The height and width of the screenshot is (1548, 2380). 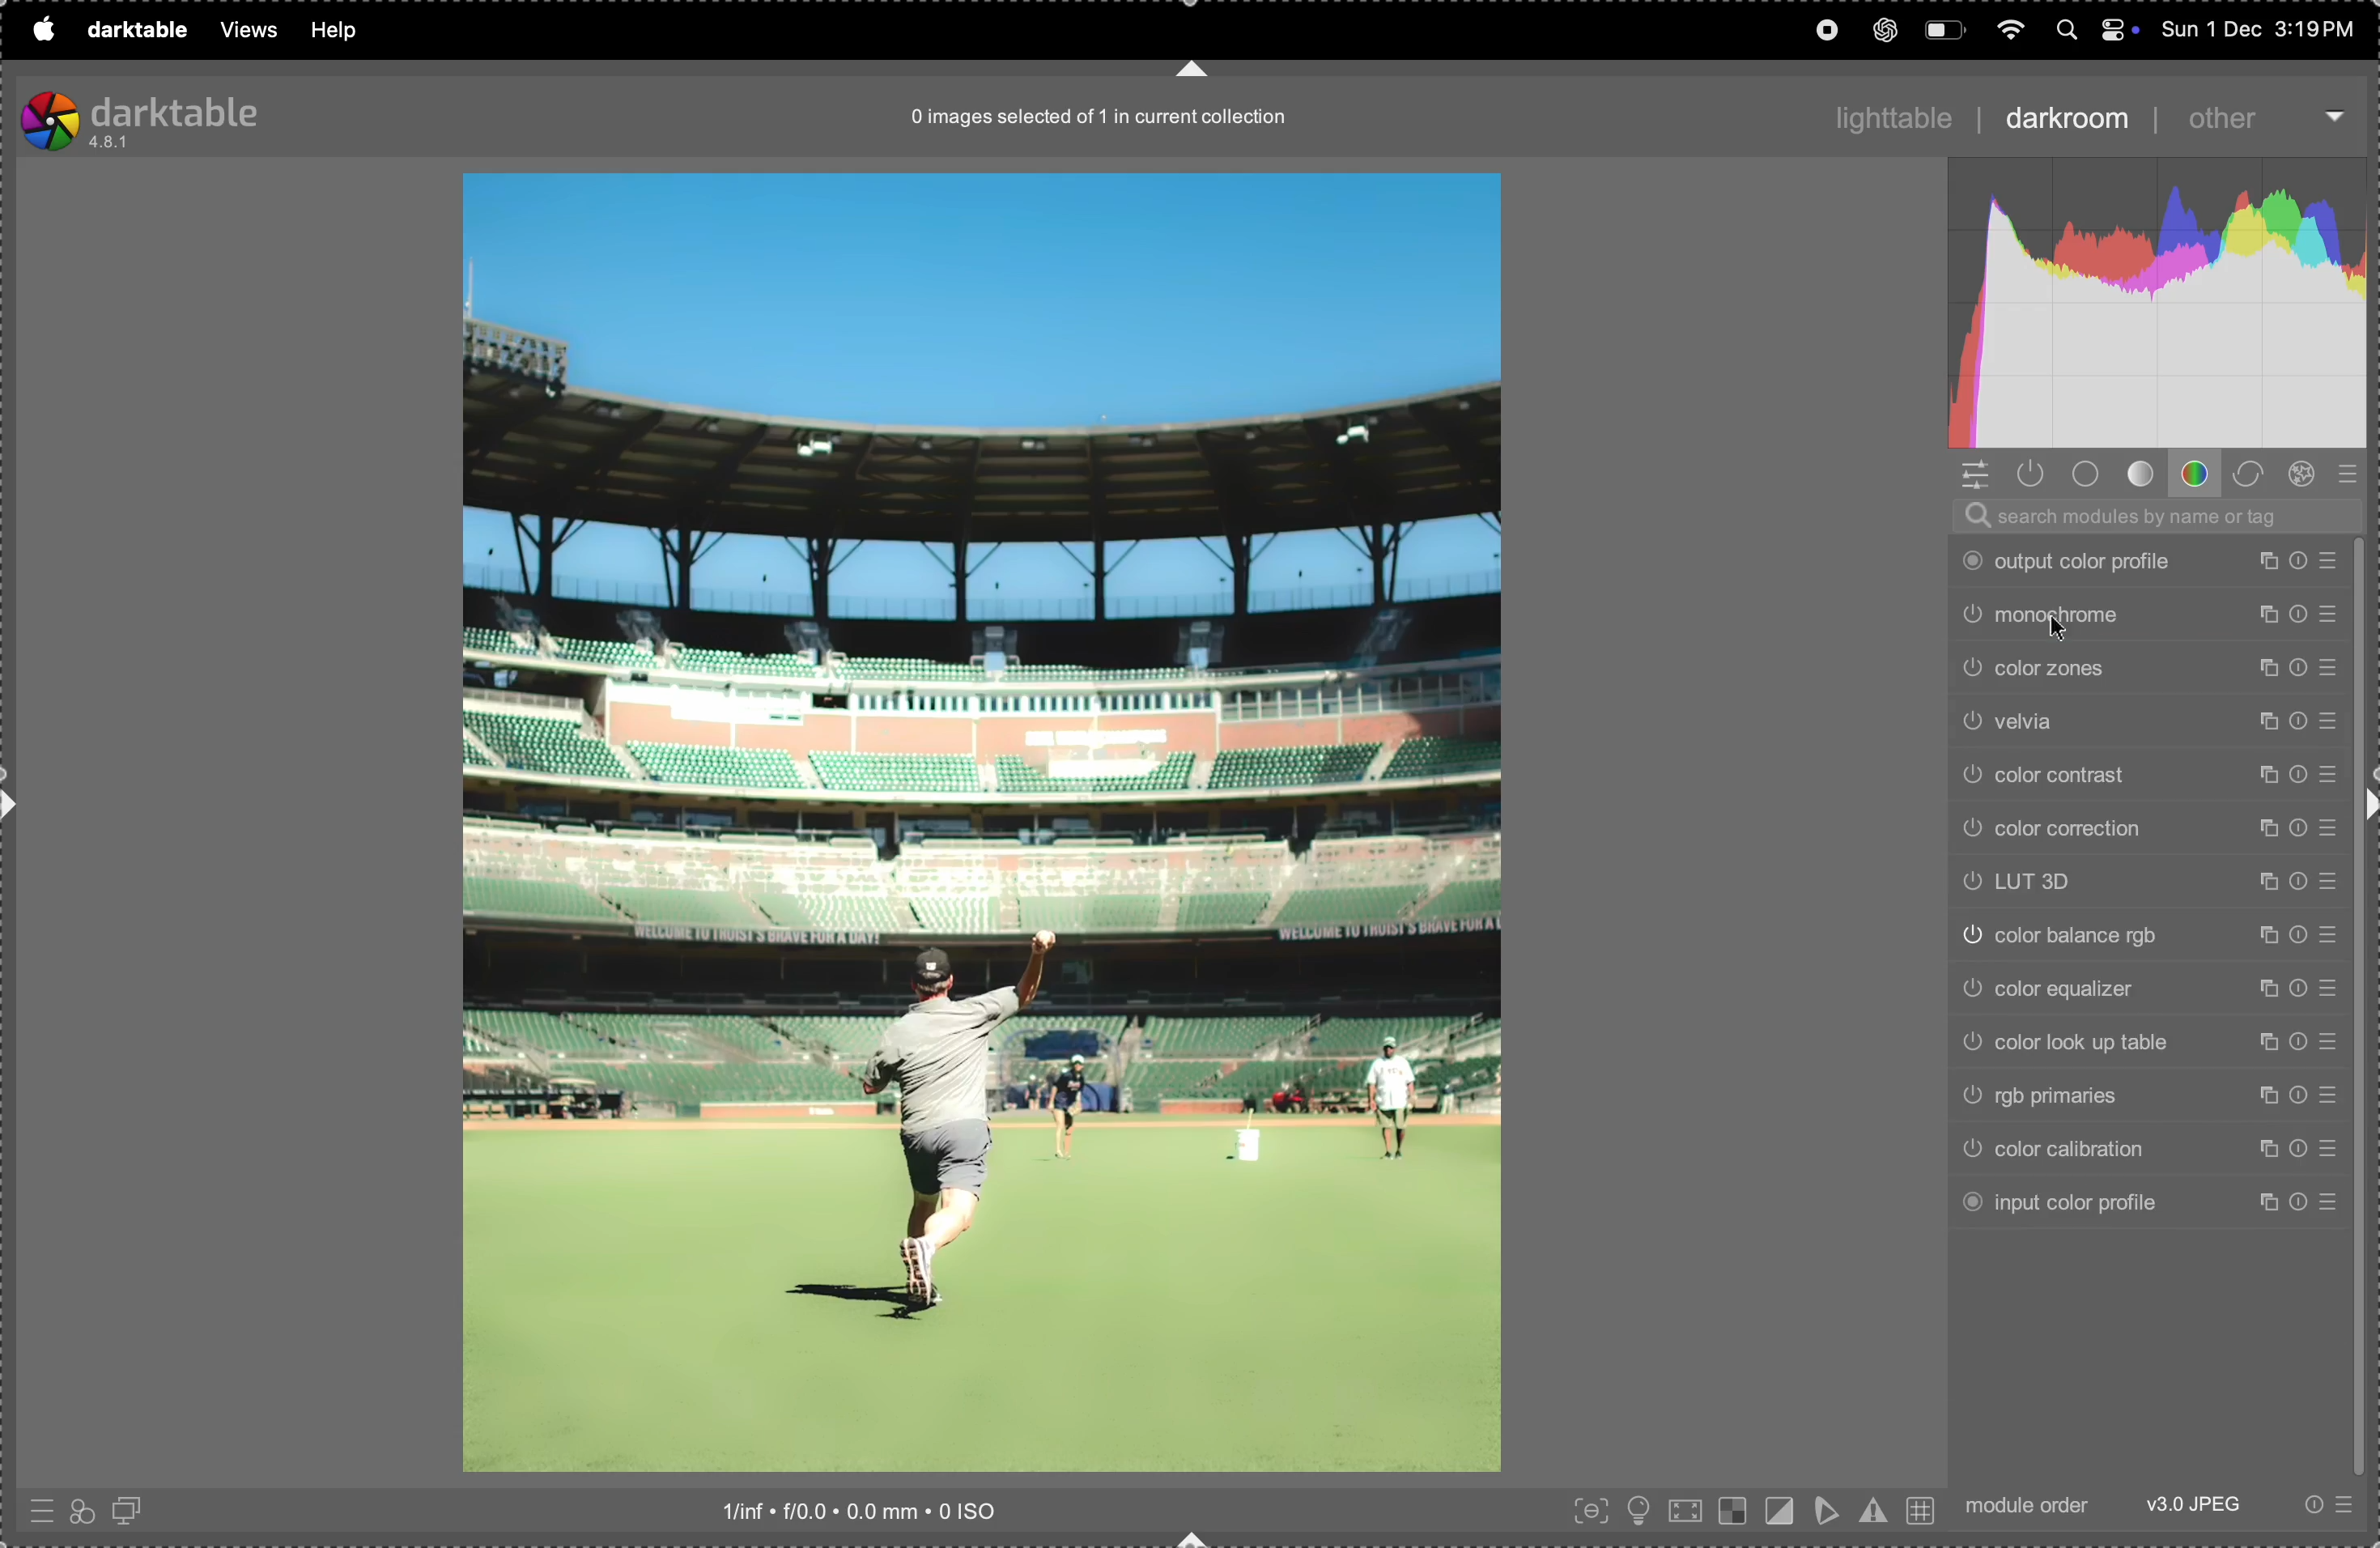 What do you see at coordinates (2150, 720) in the screenshot?
I see `velvia` at bounding box center [2150, 720].